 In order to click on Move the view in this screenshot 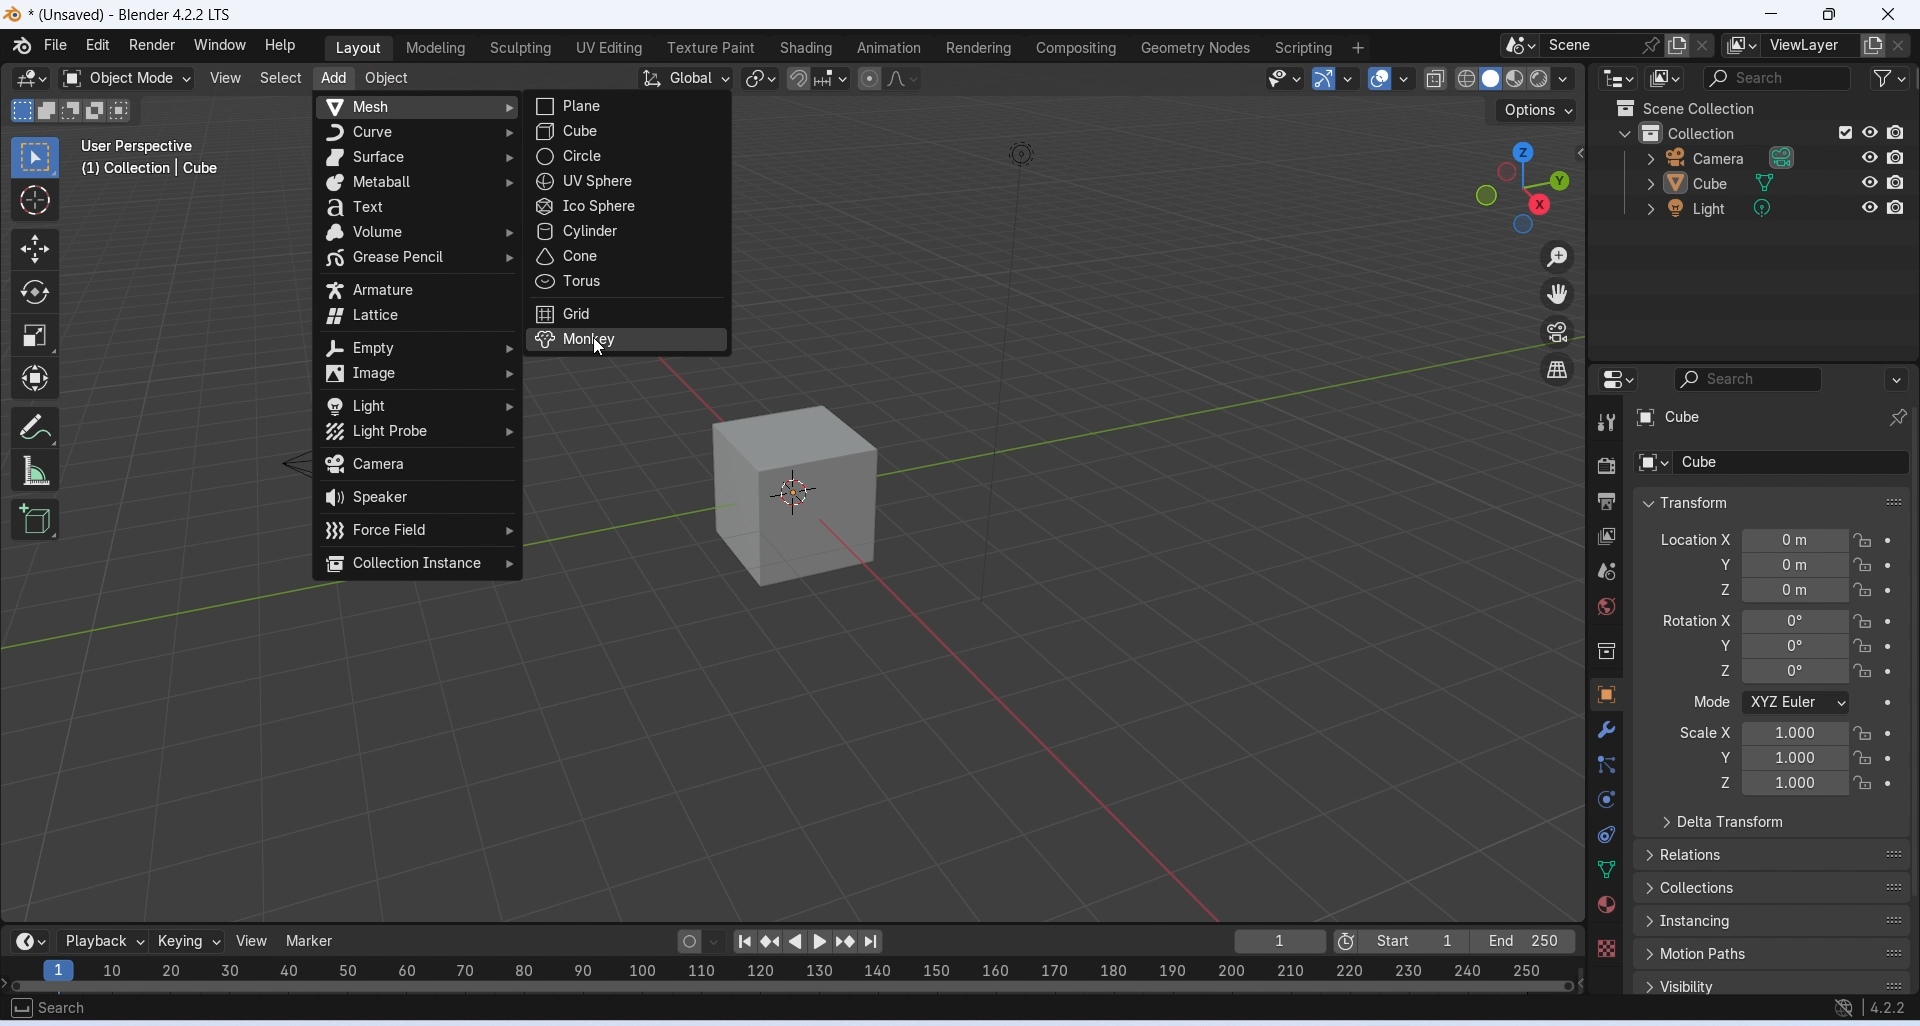, I will do `click(1557, 294)`.